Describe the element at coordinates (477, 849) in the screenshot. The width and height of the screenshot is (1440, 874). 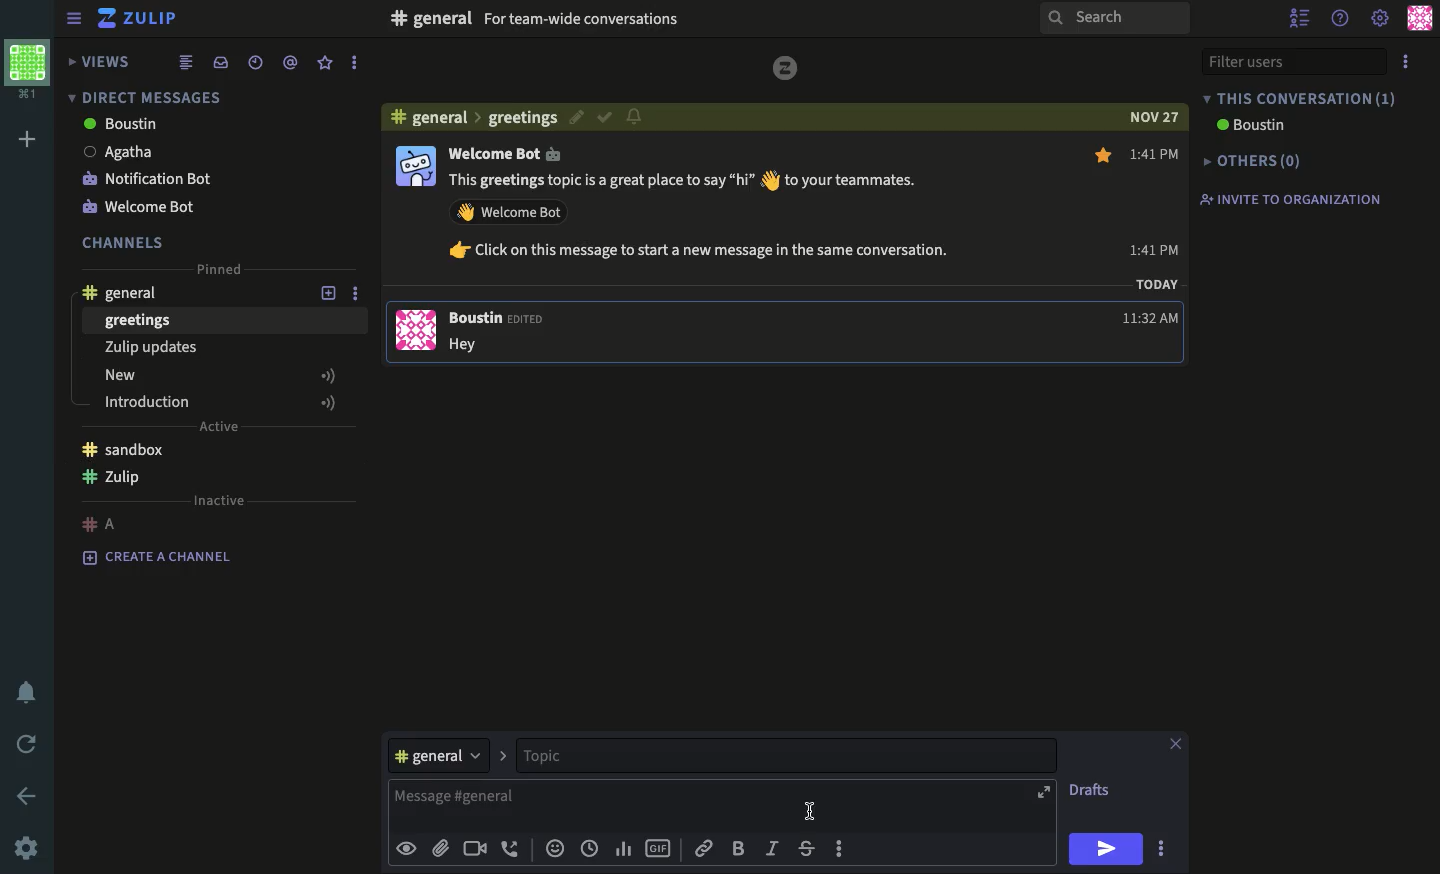
I see `video call` at that location.